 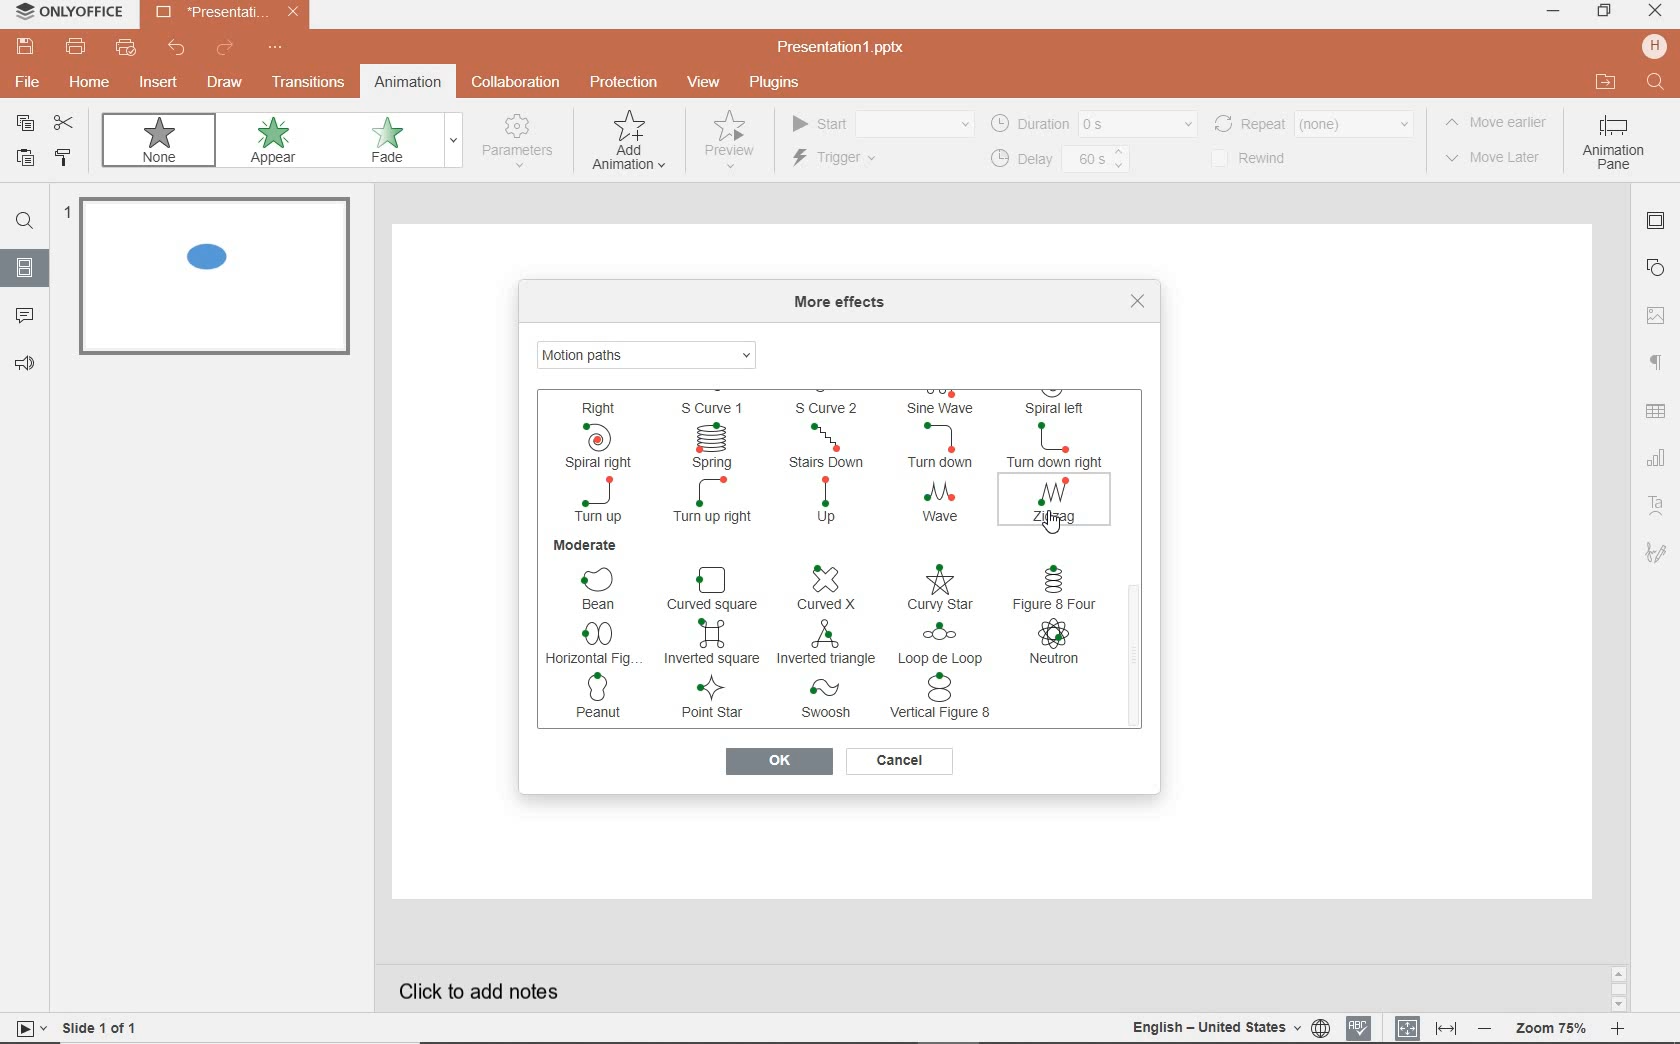 I want to click on transitions, so click(x=308, y=84).